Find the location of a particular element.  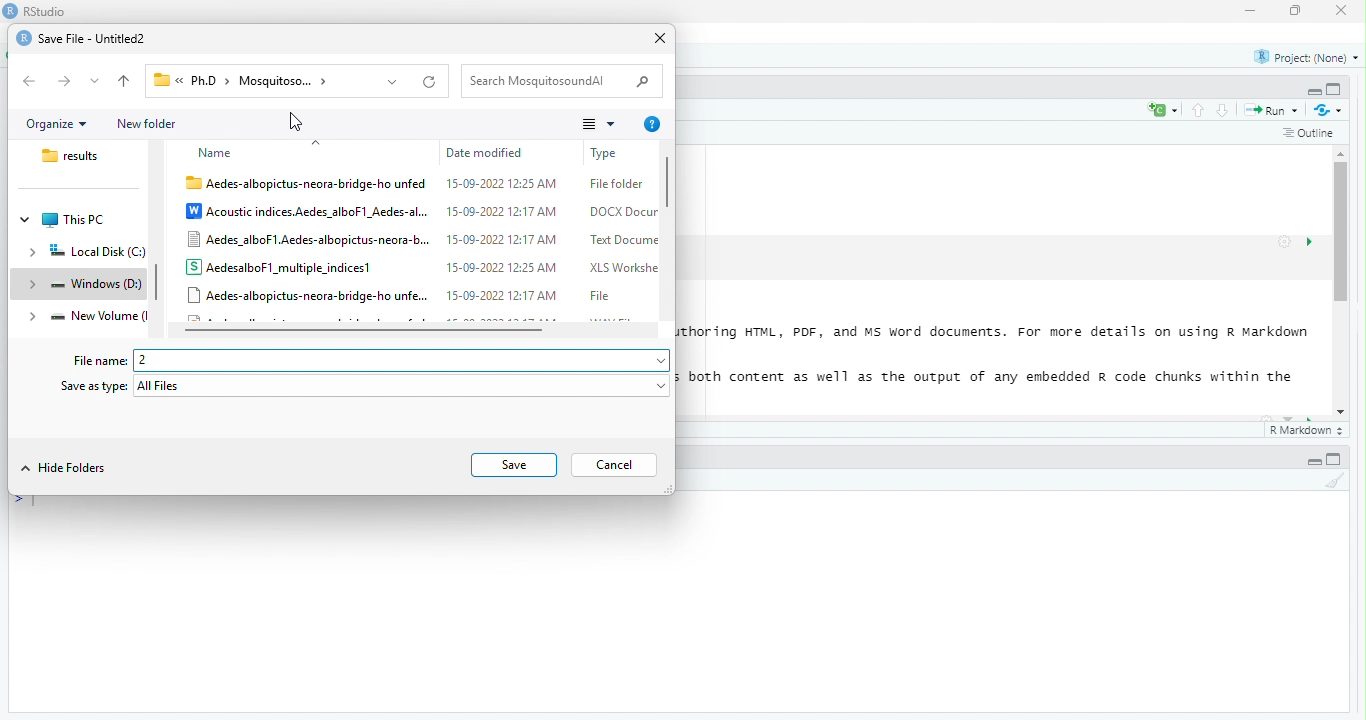

expand is located at coordinates (34, 318).